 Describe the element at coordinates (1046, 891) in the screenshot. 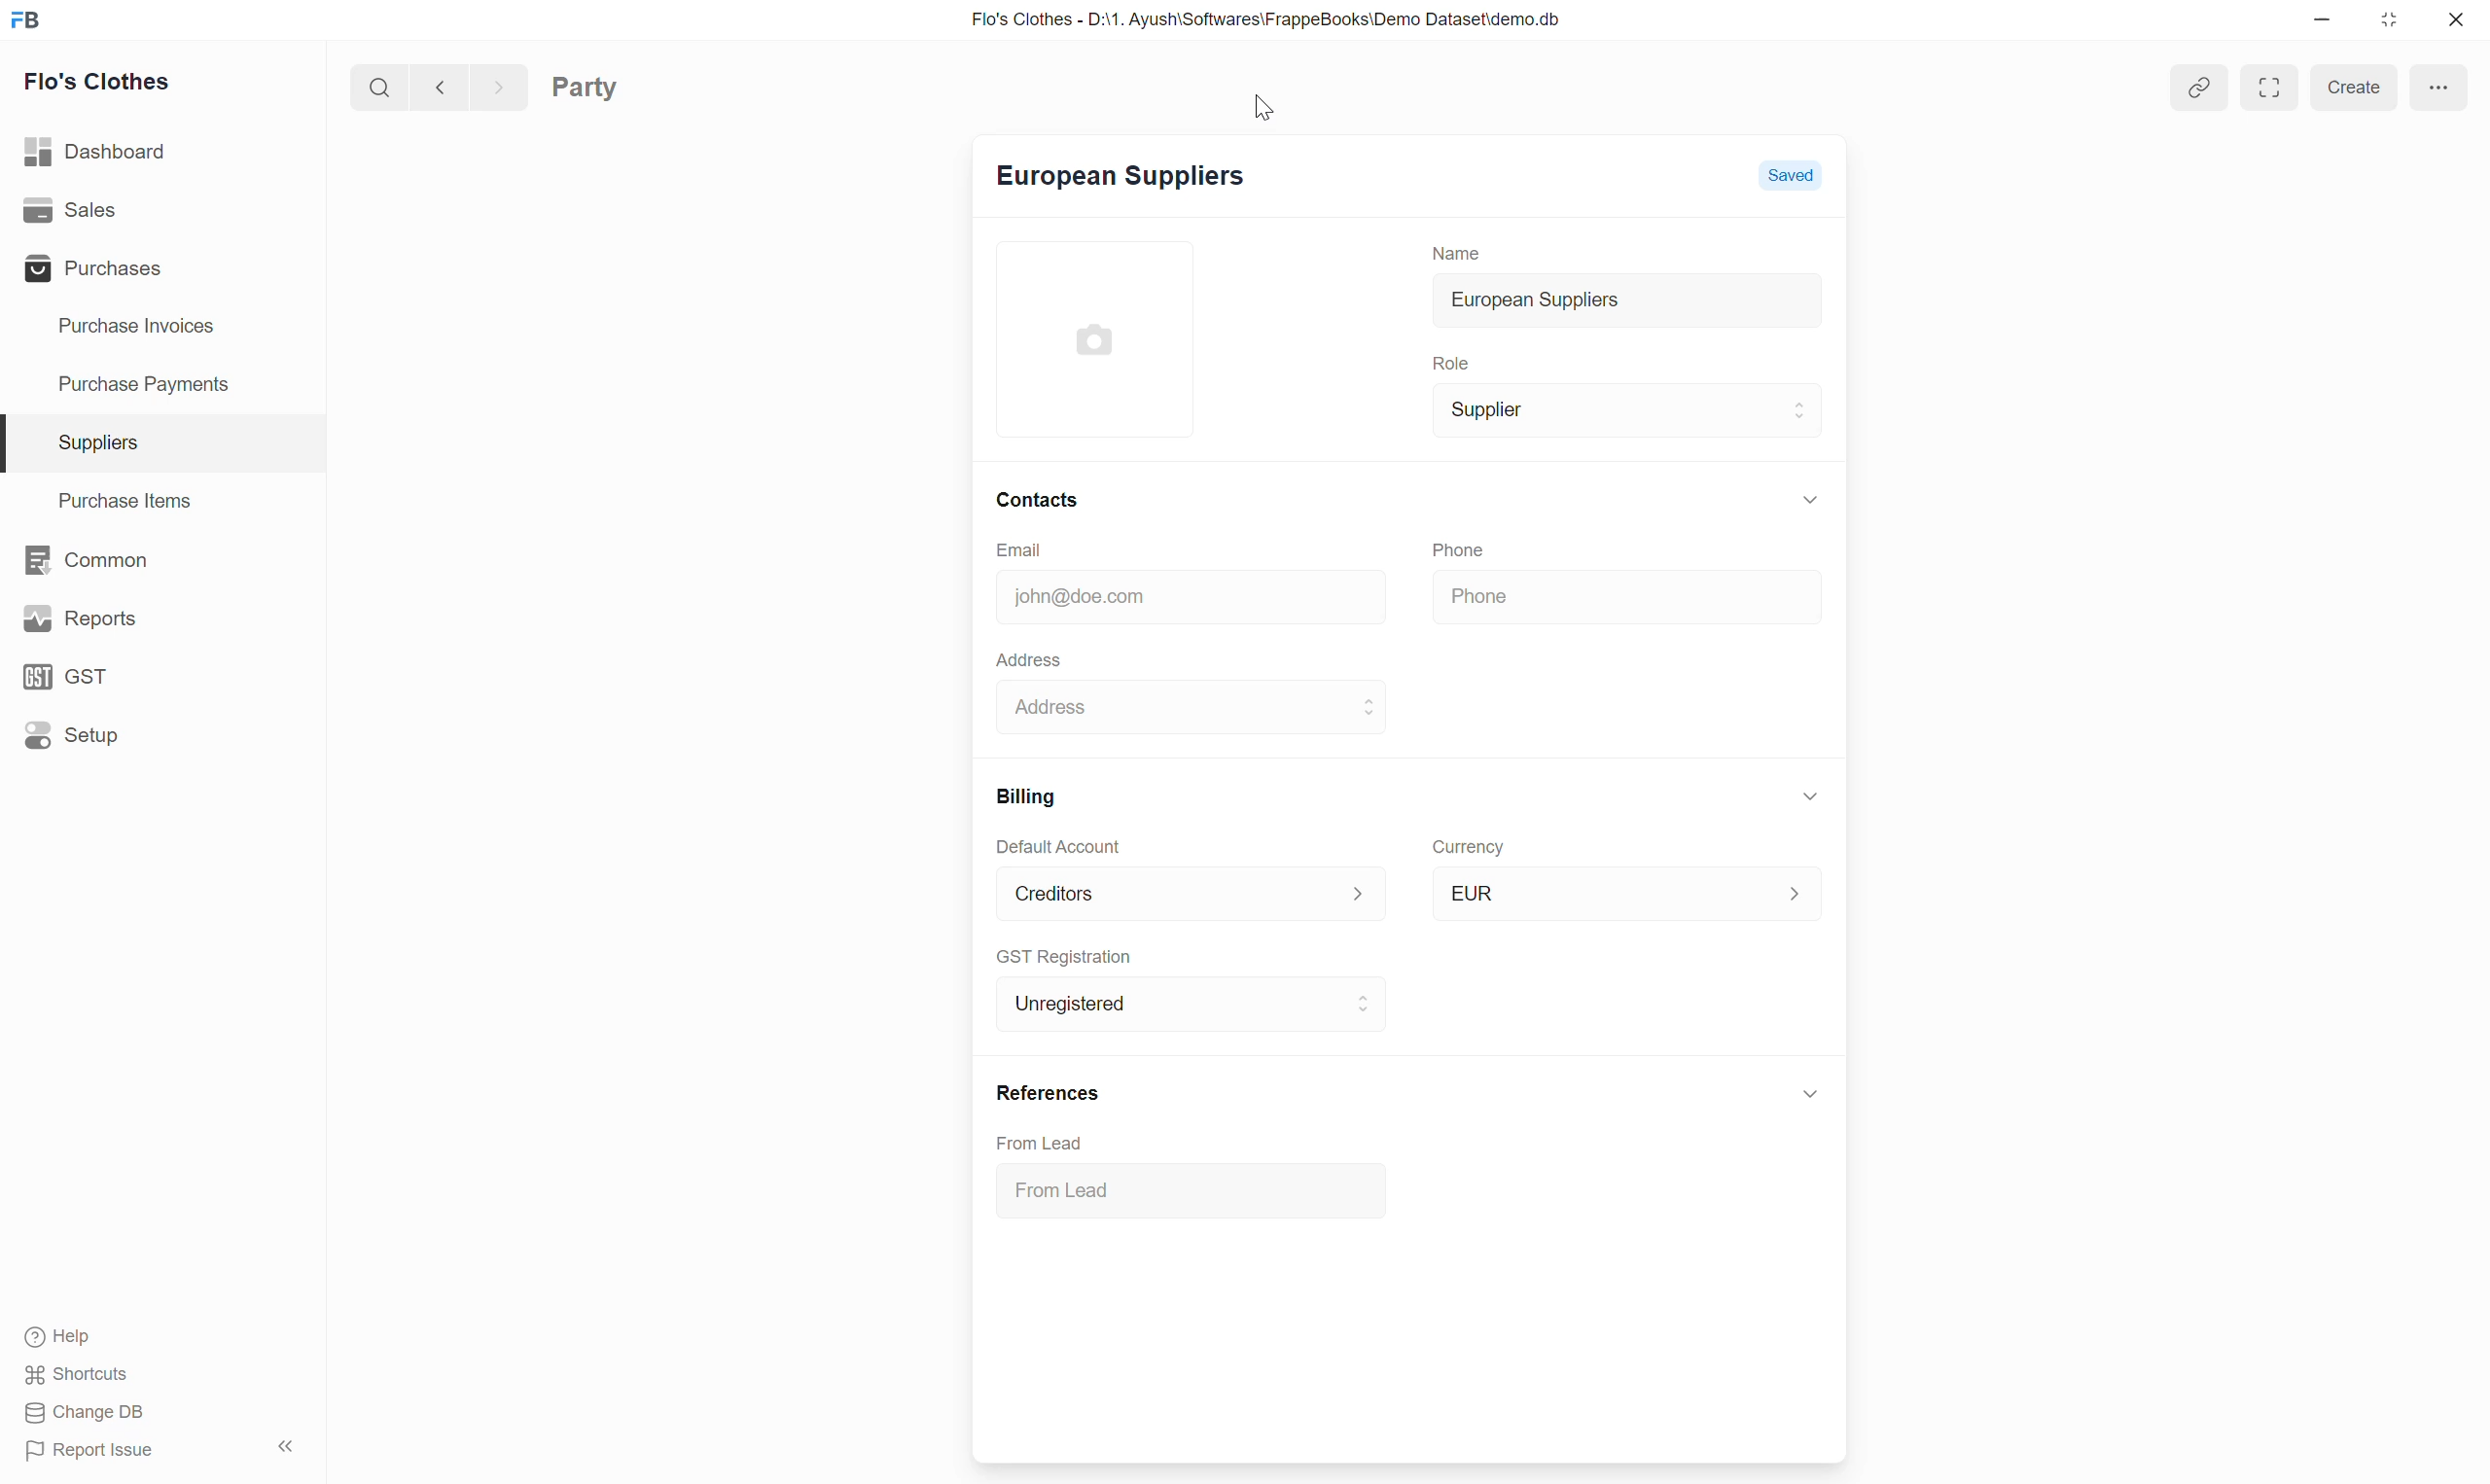

I see `Creditors` at that location.